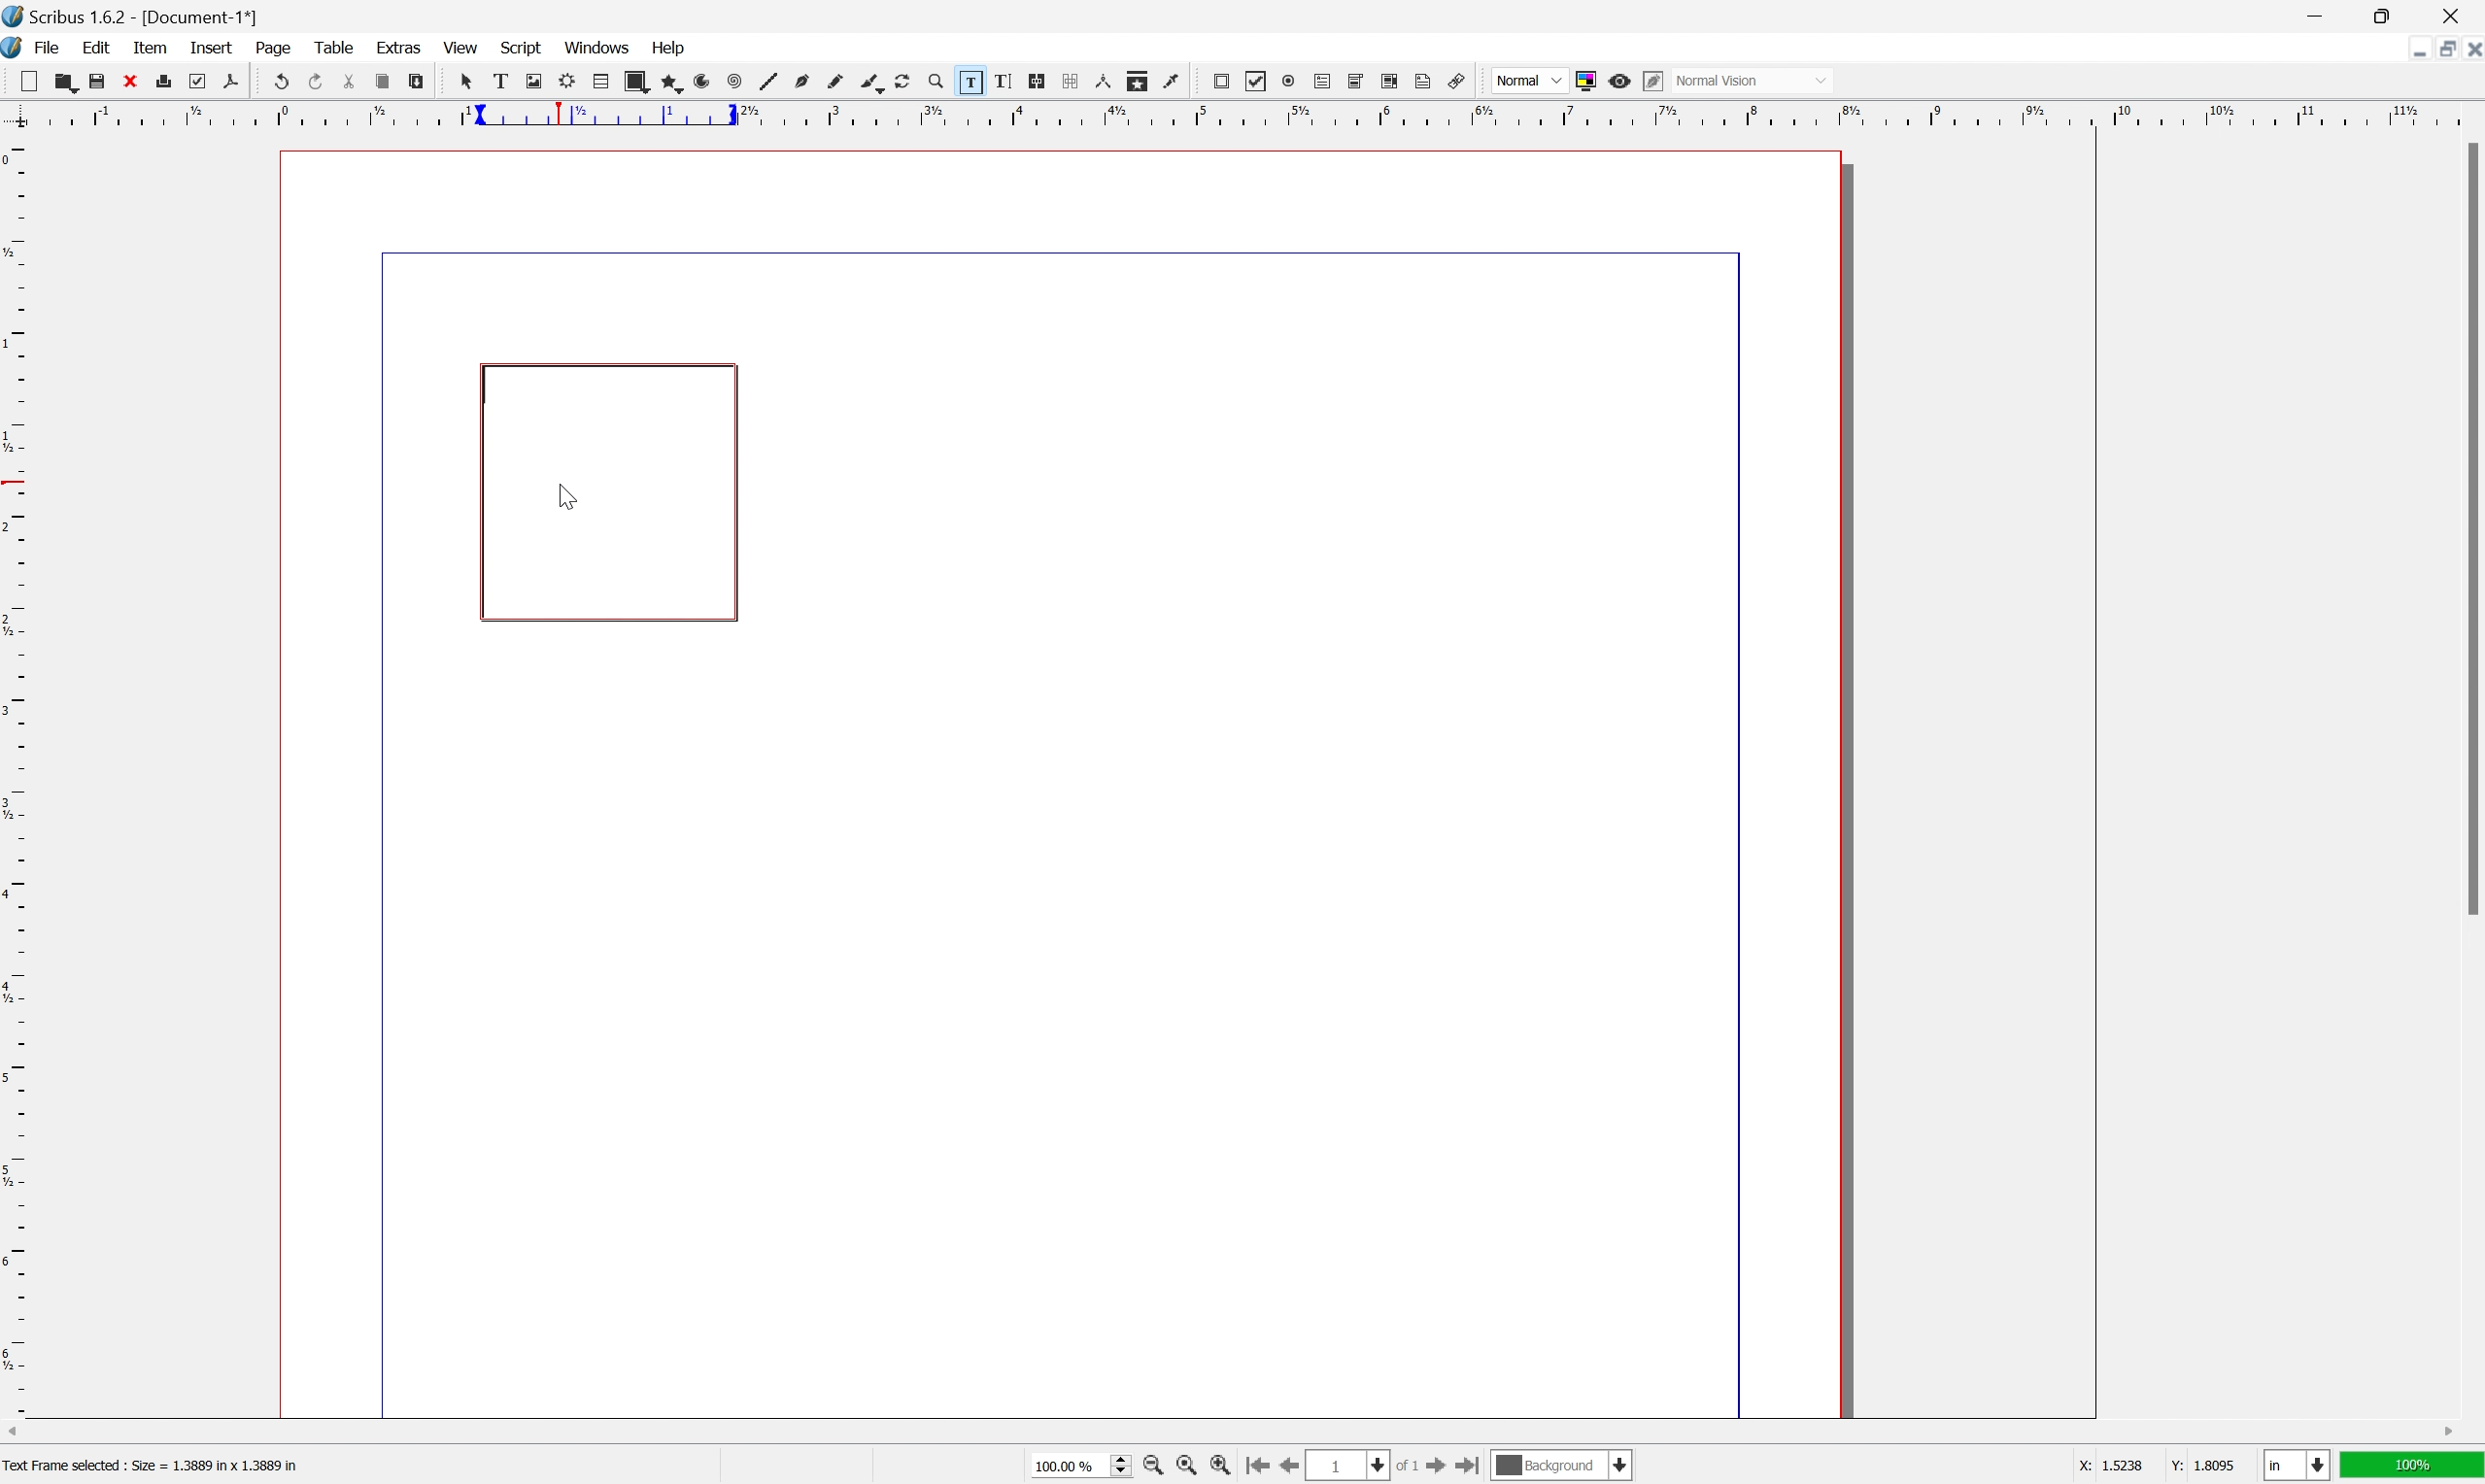 The image size is (2485, 1484). What do you see at coordinates (211, 45) in the screenshot?
I see `insert` at bounding box center [211, 45].